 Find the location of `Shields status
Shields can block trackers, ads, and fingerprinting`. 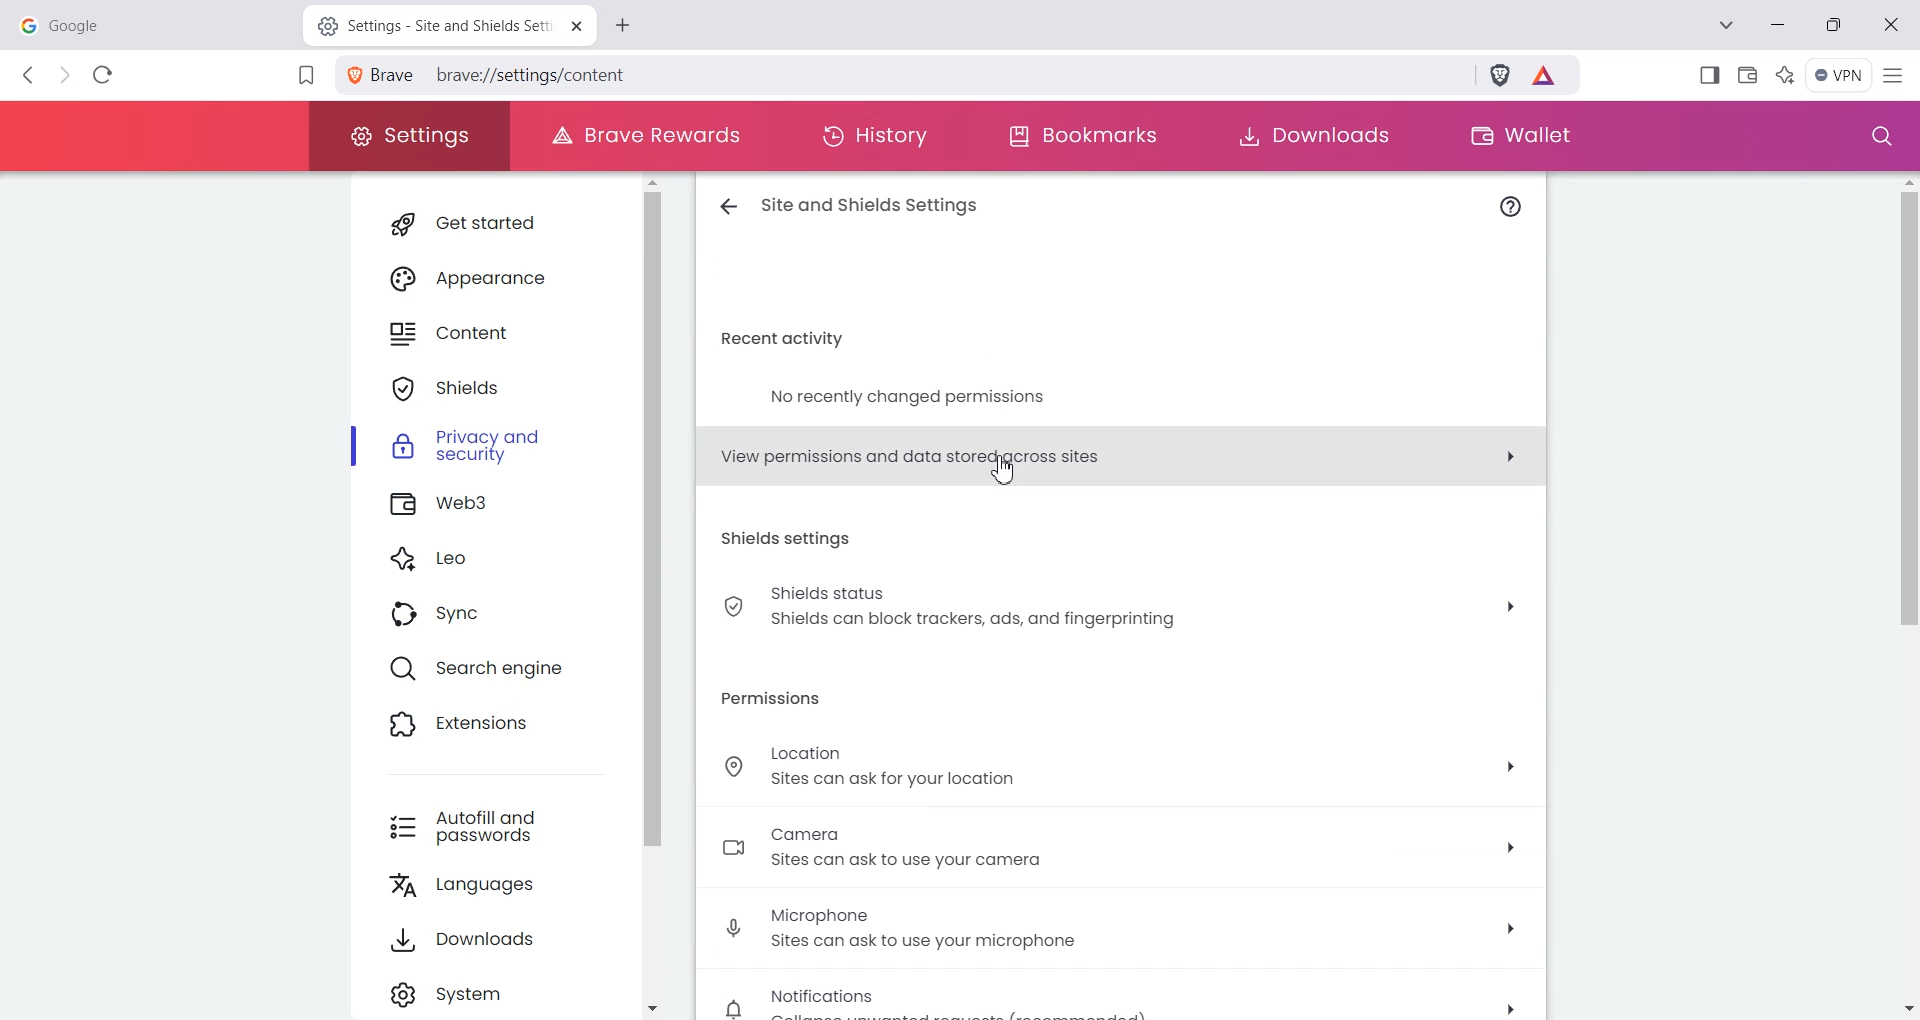

Shields status
Shields can block trackers, ads, and fingerprinting is located at coordinates (1119, 604).